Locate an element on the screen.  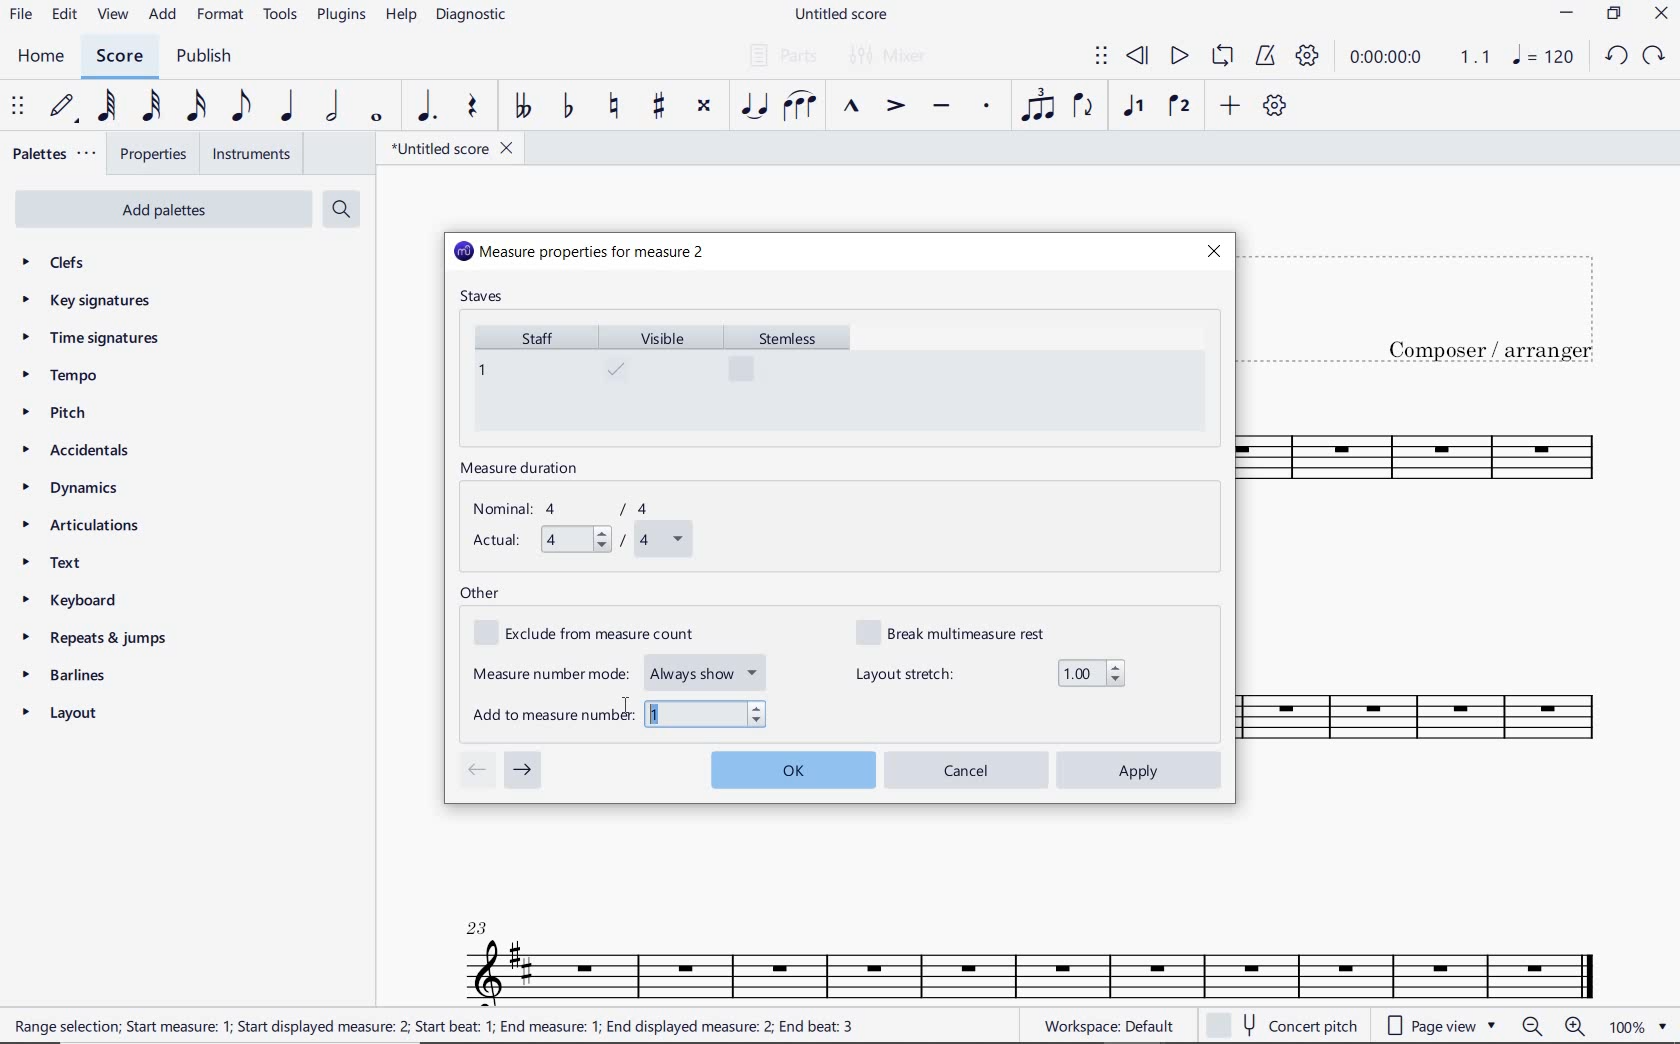
KEY SIGNATURES is located at coordinates (92, 300).